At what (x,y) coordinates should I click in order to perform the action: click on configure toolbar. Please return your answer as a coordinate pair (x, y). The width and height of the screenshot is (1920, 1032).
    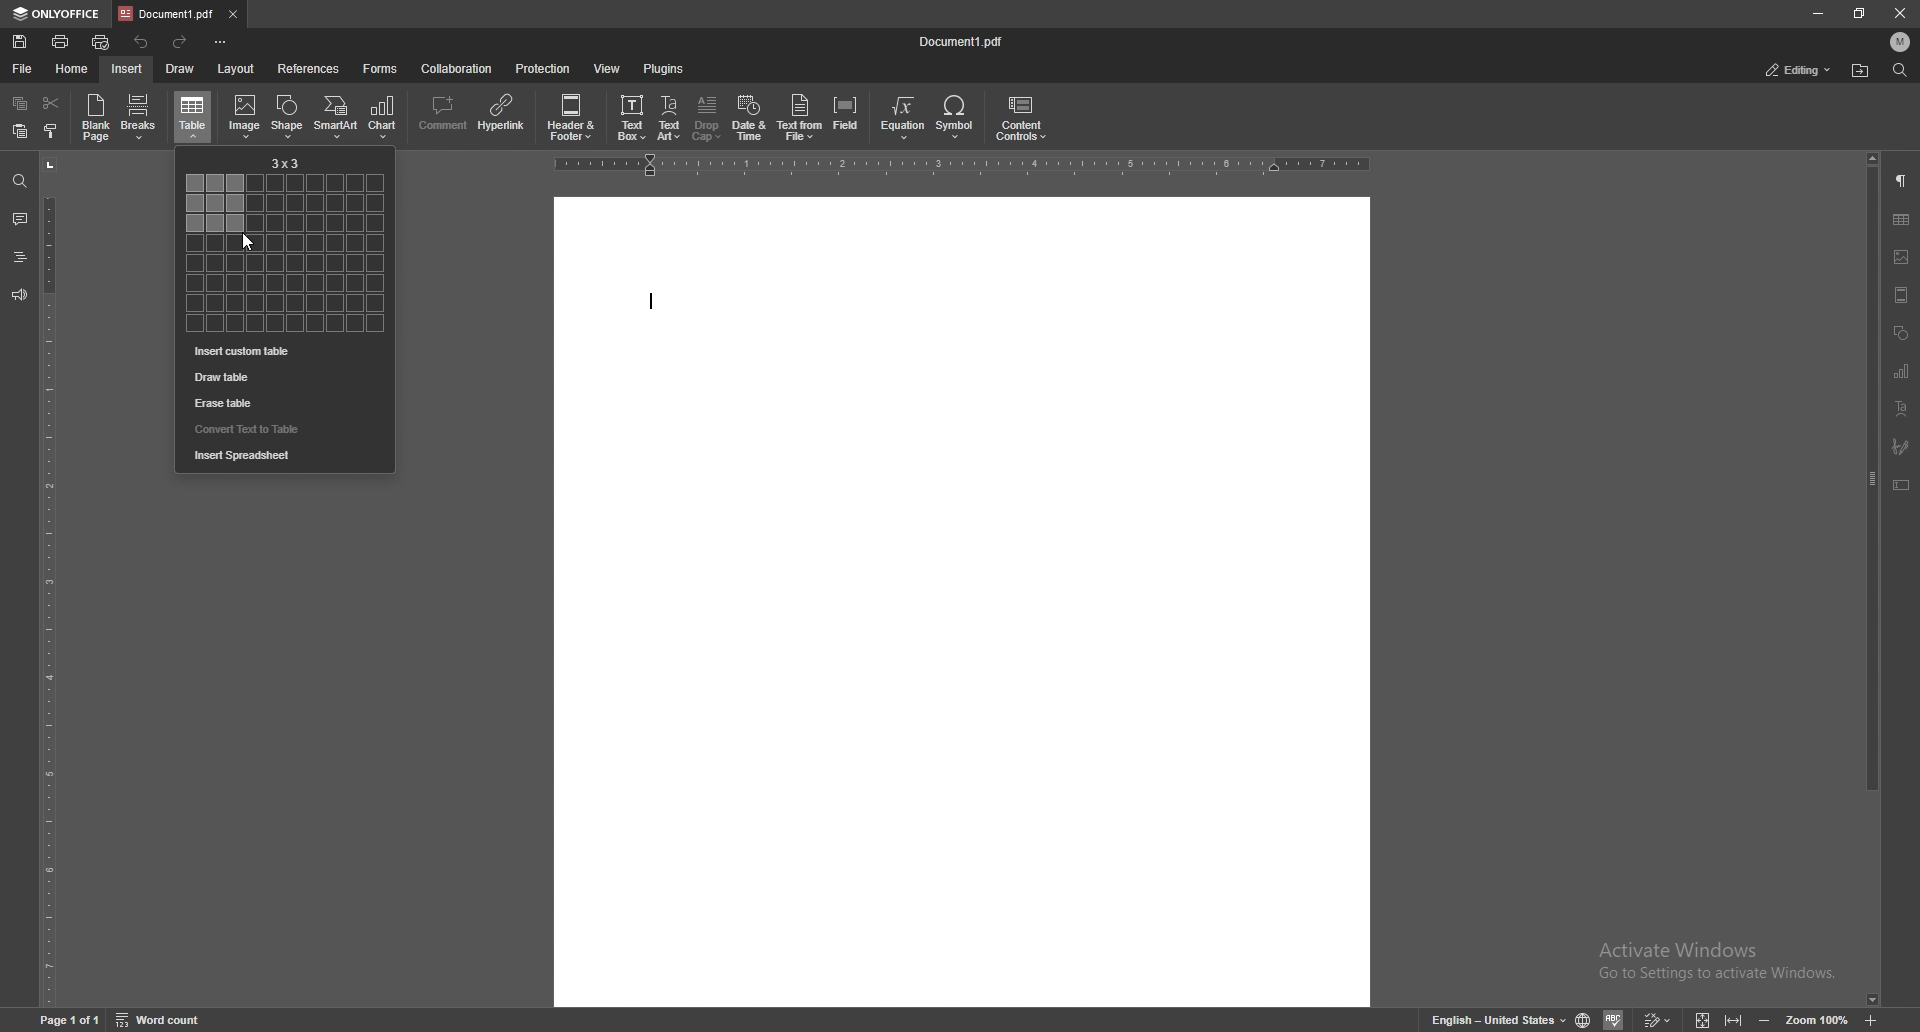
    Looking at the image, I should click on (222, 43).